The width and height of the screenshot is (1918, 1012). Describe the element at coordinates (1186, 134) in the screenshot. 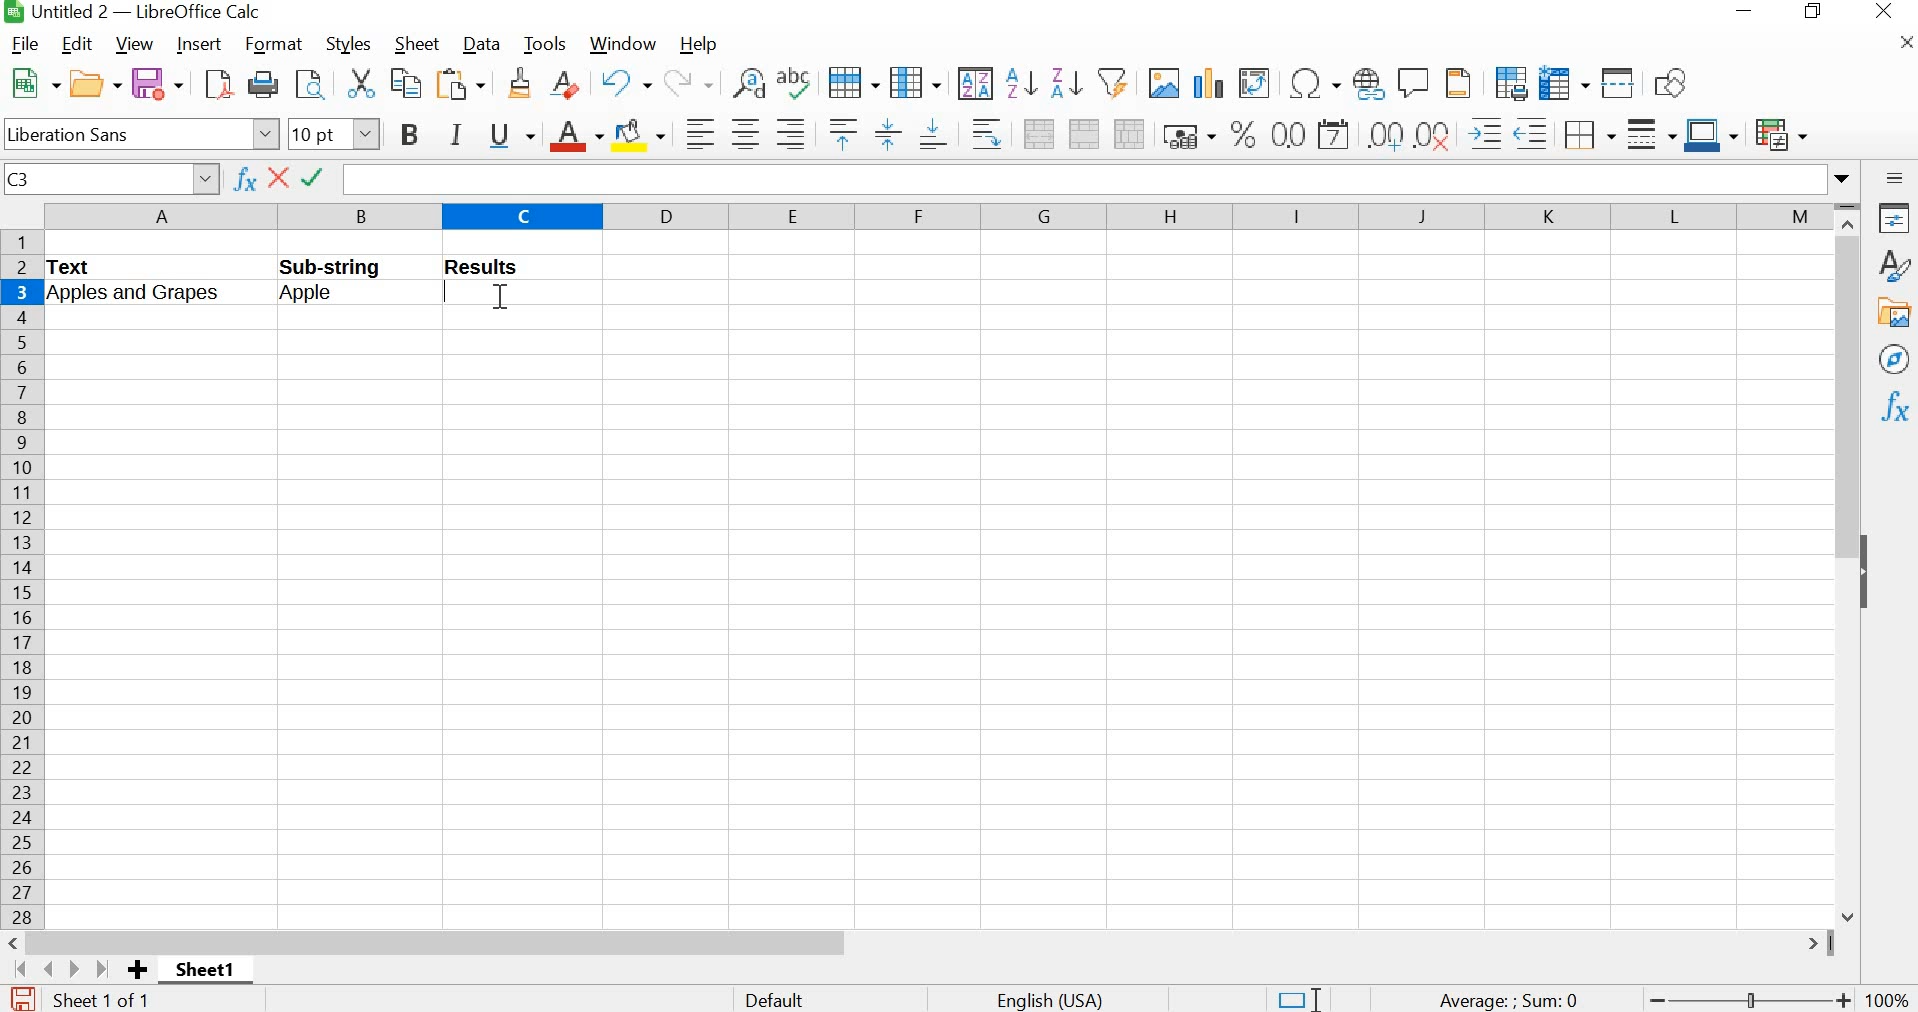

I see `format as currency` at that location.